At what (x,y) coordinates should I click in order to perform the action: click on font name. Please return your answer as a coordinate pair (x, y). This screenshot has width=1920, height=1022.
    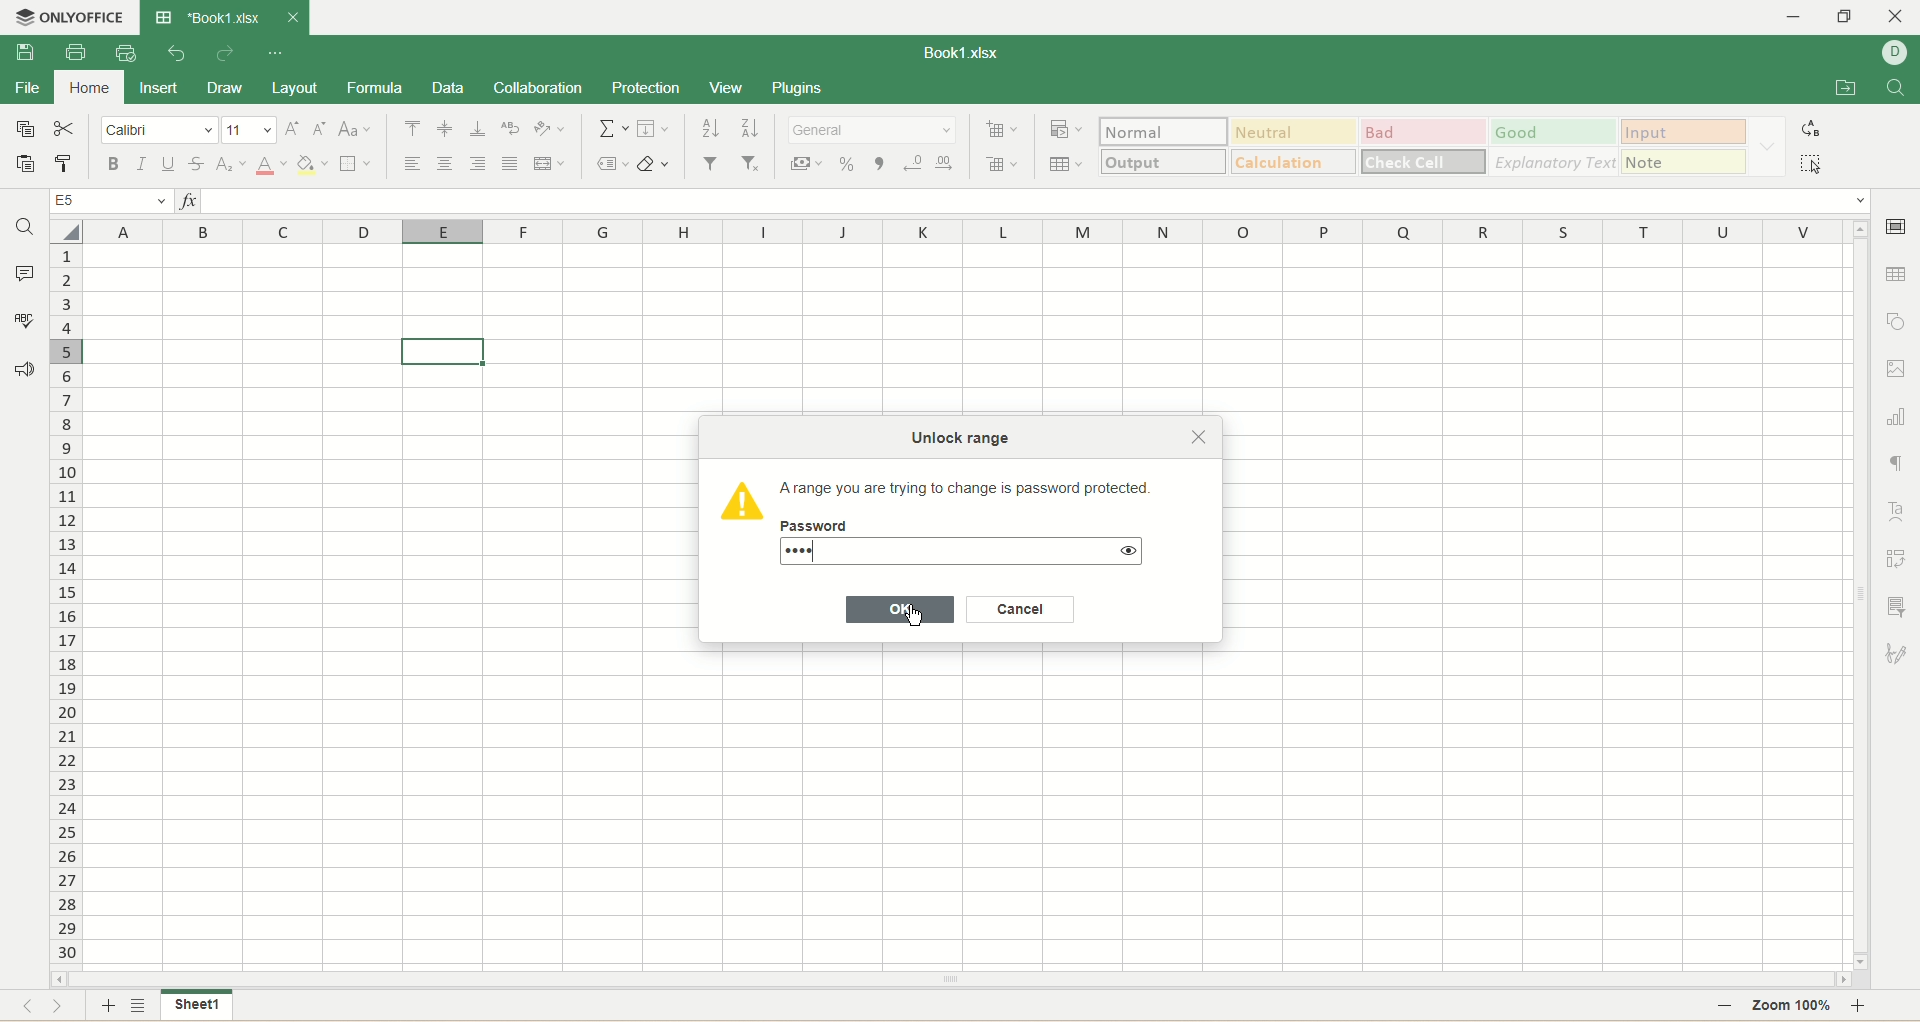
    Looking at the image, I should click on (162, 131).